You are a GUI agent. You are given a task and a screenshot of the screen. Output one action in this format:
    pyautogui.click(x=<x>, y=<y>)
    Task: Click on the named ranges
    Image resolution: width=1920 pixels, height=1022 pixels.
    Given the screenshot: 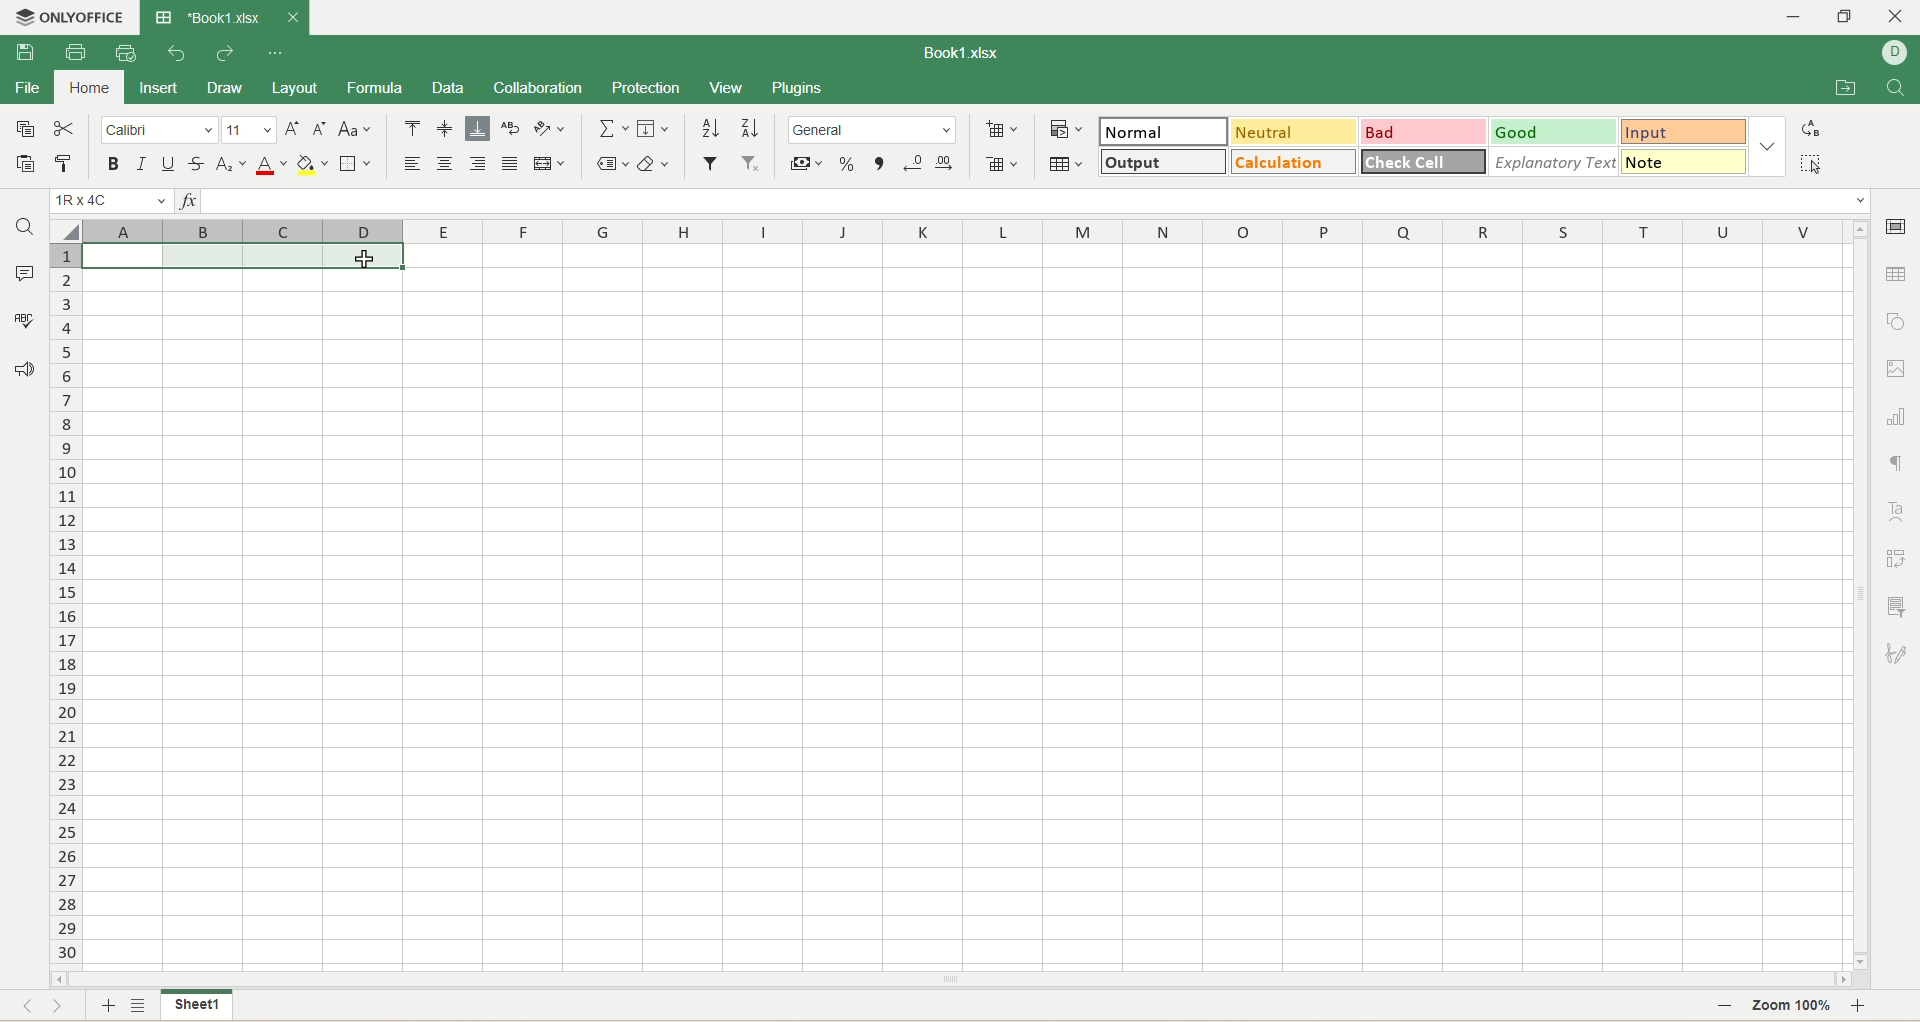 What is the action you would take?
    pyautogui.click(x=613, y=164)
    